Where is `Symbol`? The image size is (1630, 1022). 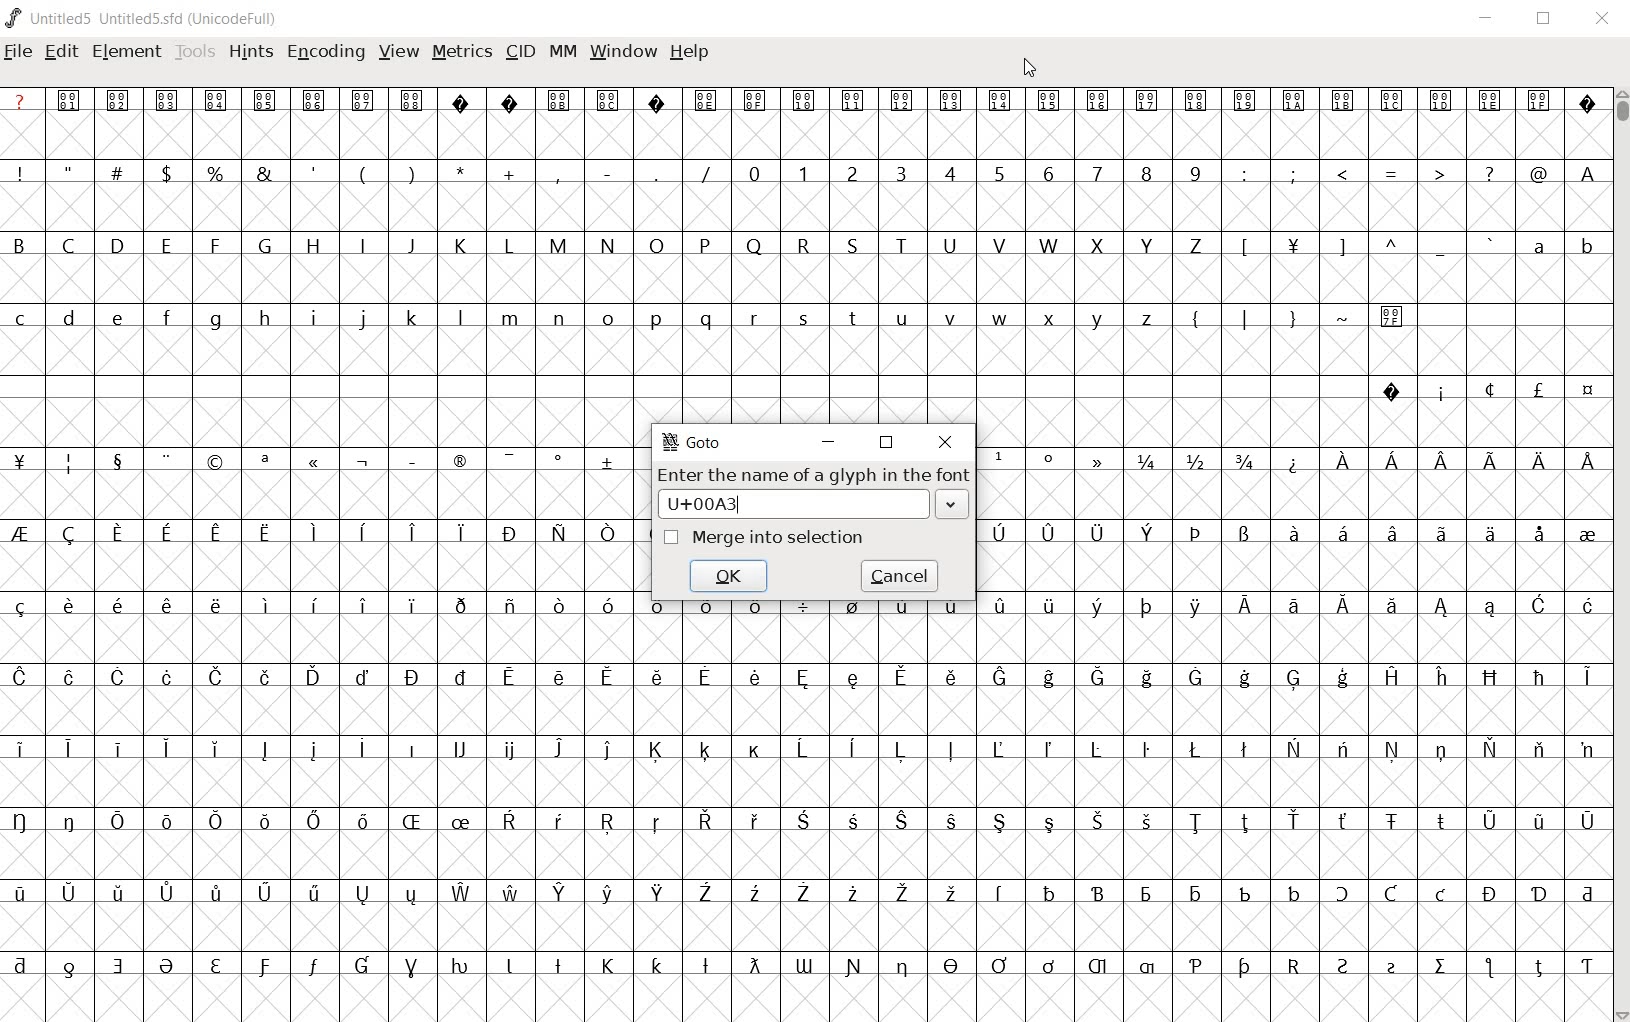
Symbol is located at coordinates (264, 675).